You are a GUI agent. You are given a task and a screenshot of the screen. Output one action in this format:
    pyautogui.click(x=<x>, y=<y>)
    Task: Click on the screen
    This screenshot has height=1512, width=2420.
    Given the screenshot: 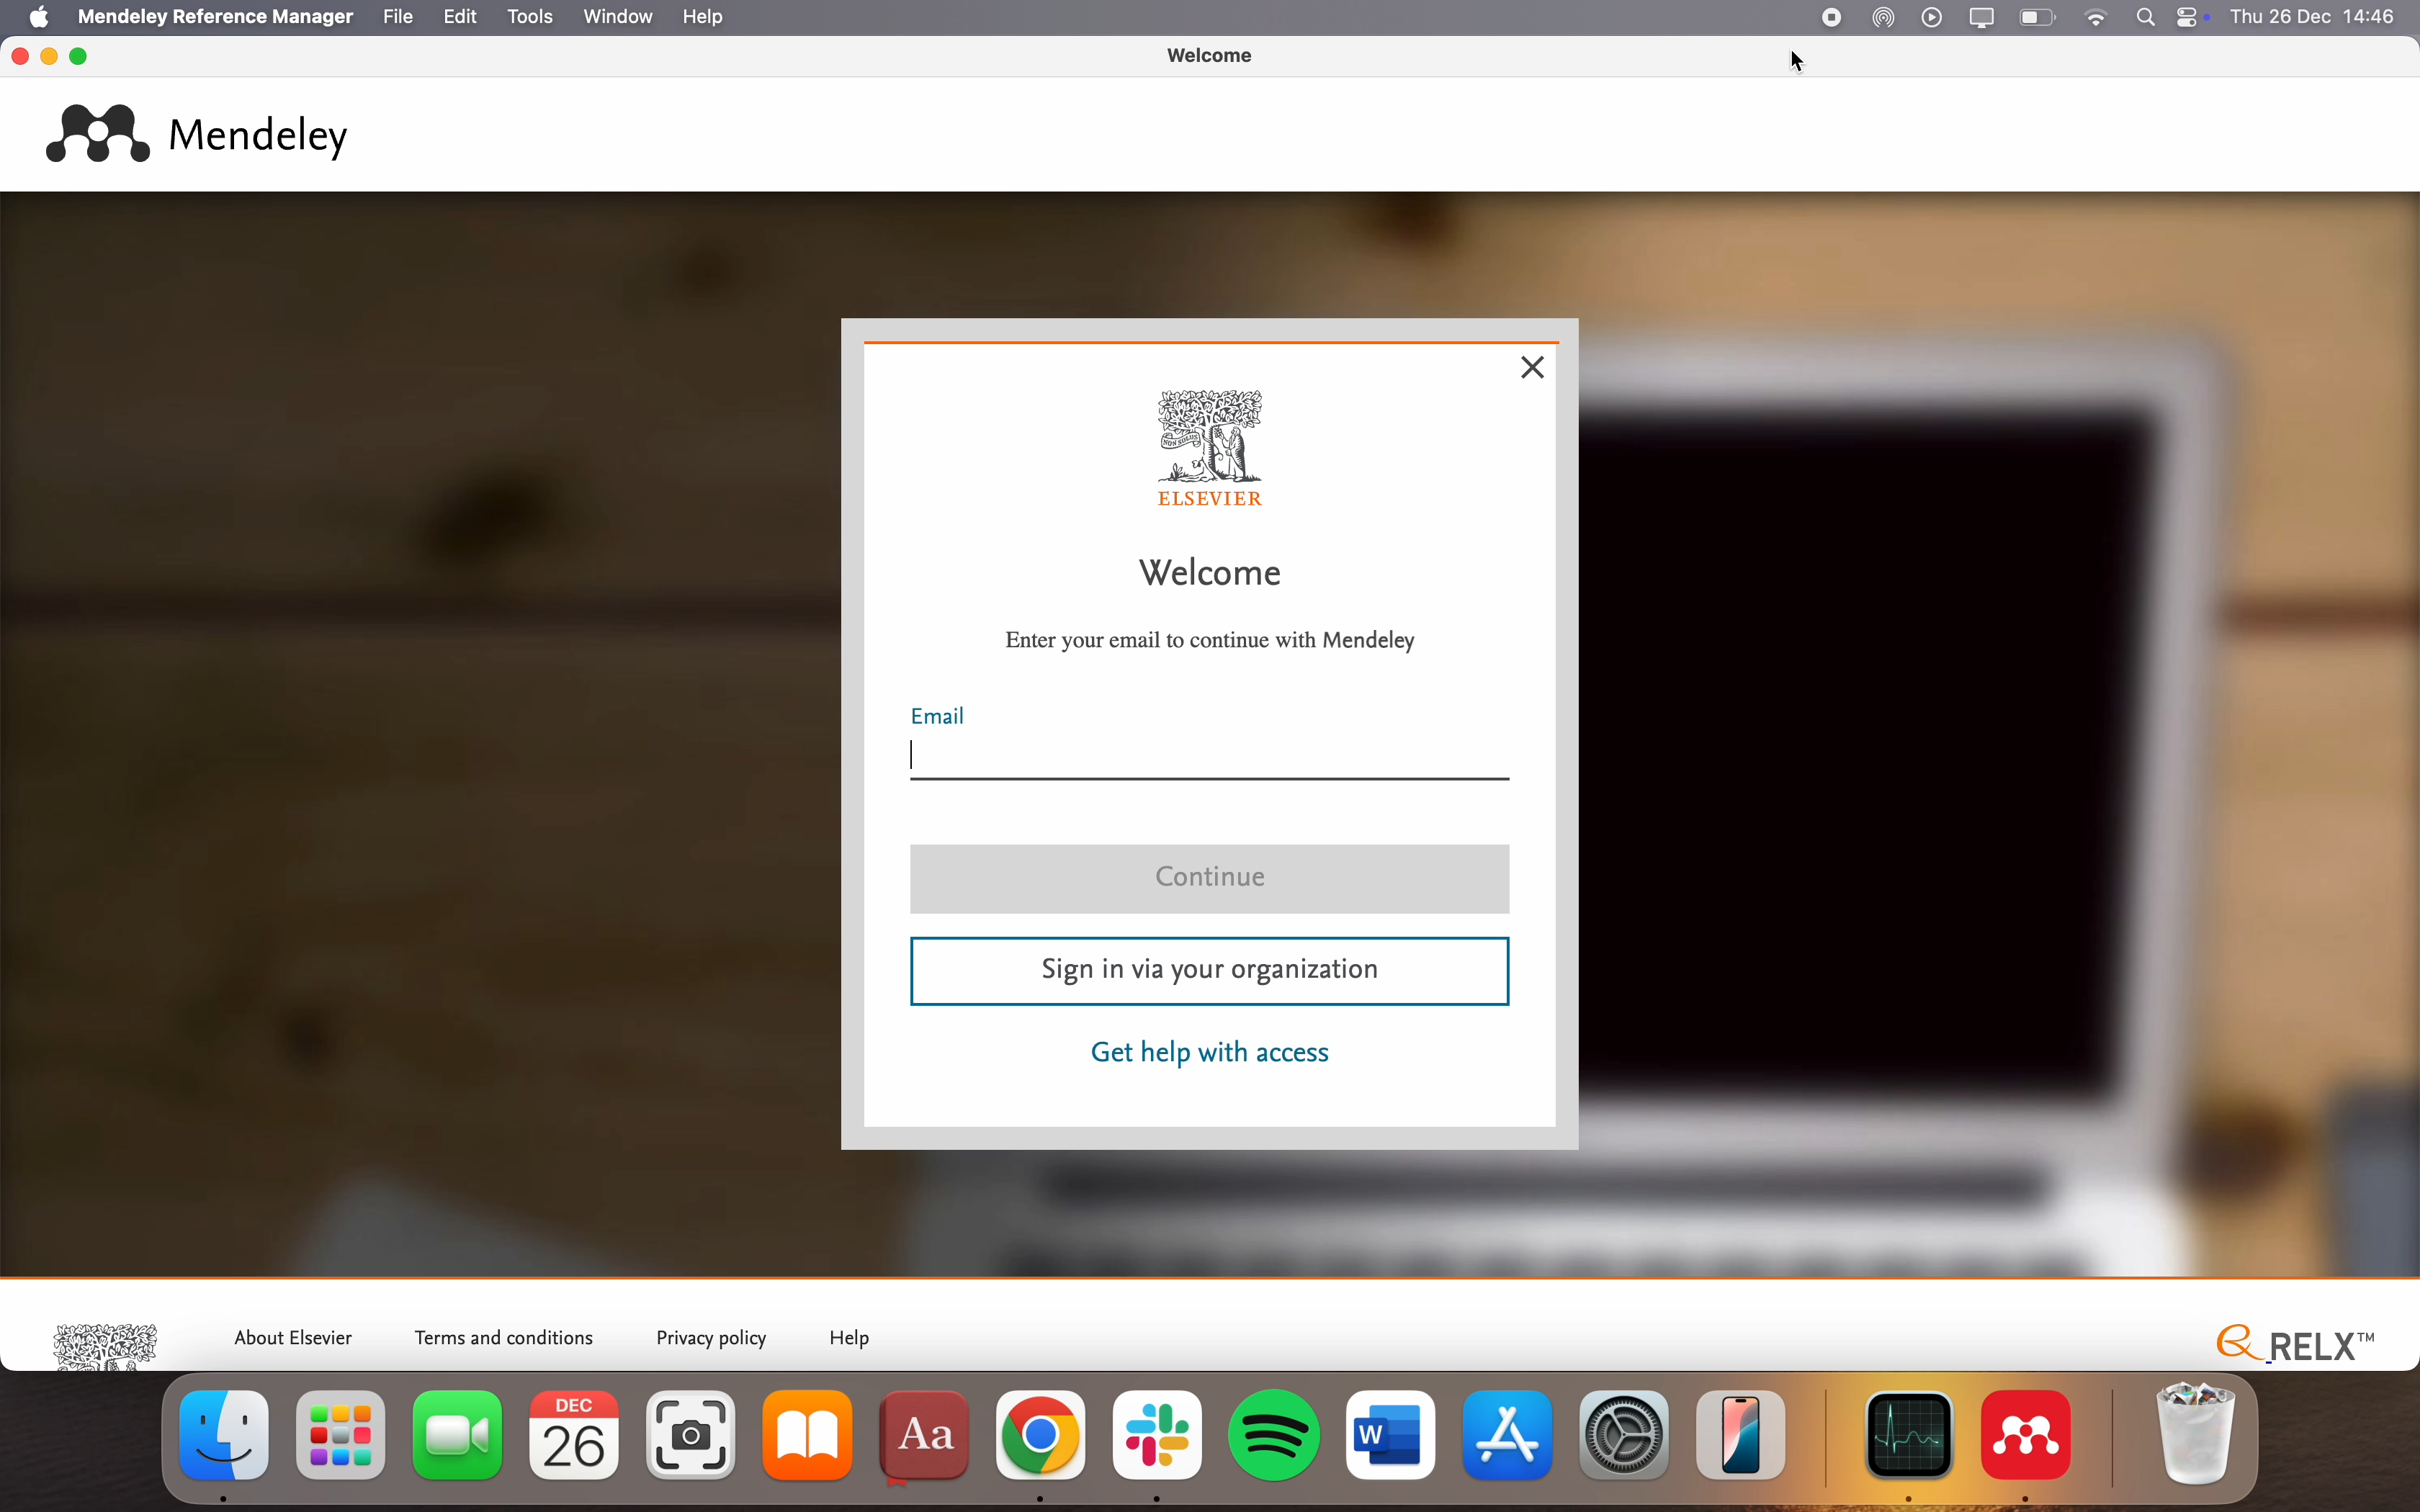 What is the action you would take?
    pyautogui.click(x=1976, y=18)
    